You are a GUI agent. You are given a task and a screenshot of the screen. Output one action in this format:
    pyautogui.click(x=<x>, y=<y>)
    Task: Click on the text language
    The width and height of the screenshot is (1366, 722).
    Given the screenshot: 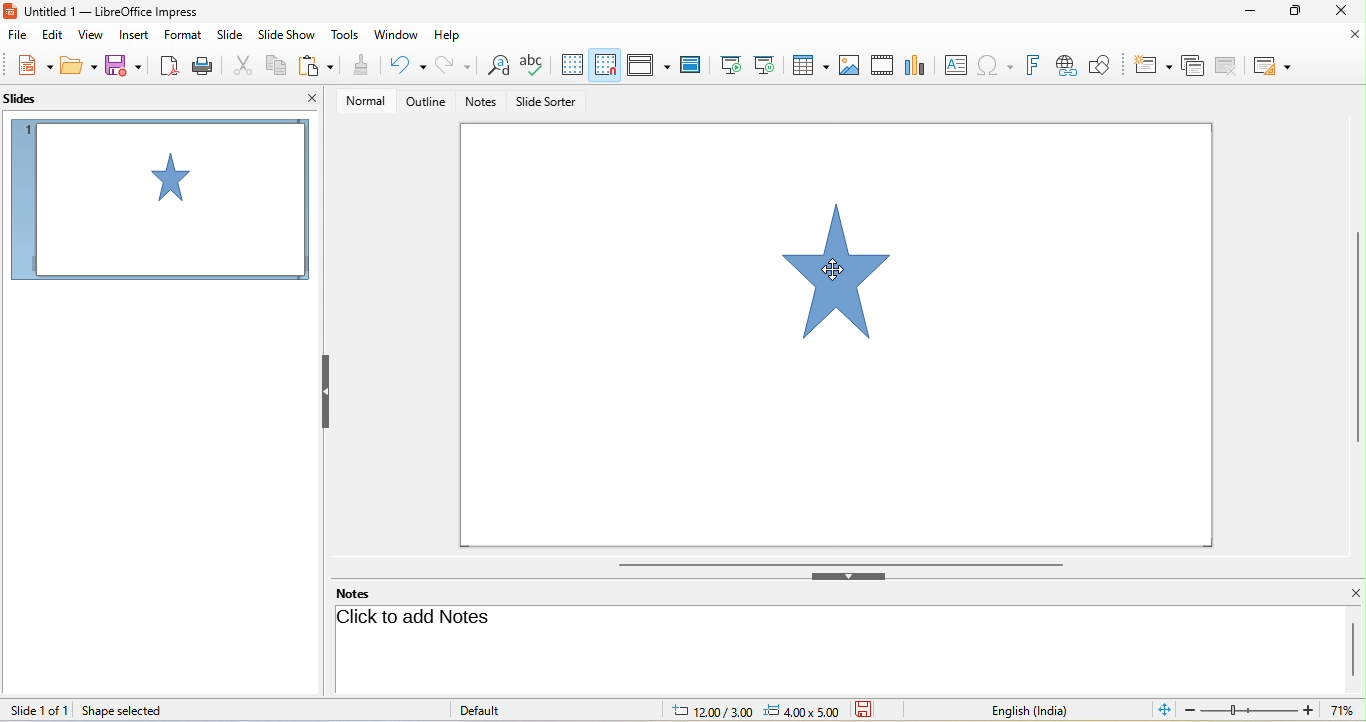 What is the action you would take?
    pyautogui.click(x=1016, y=710)
    